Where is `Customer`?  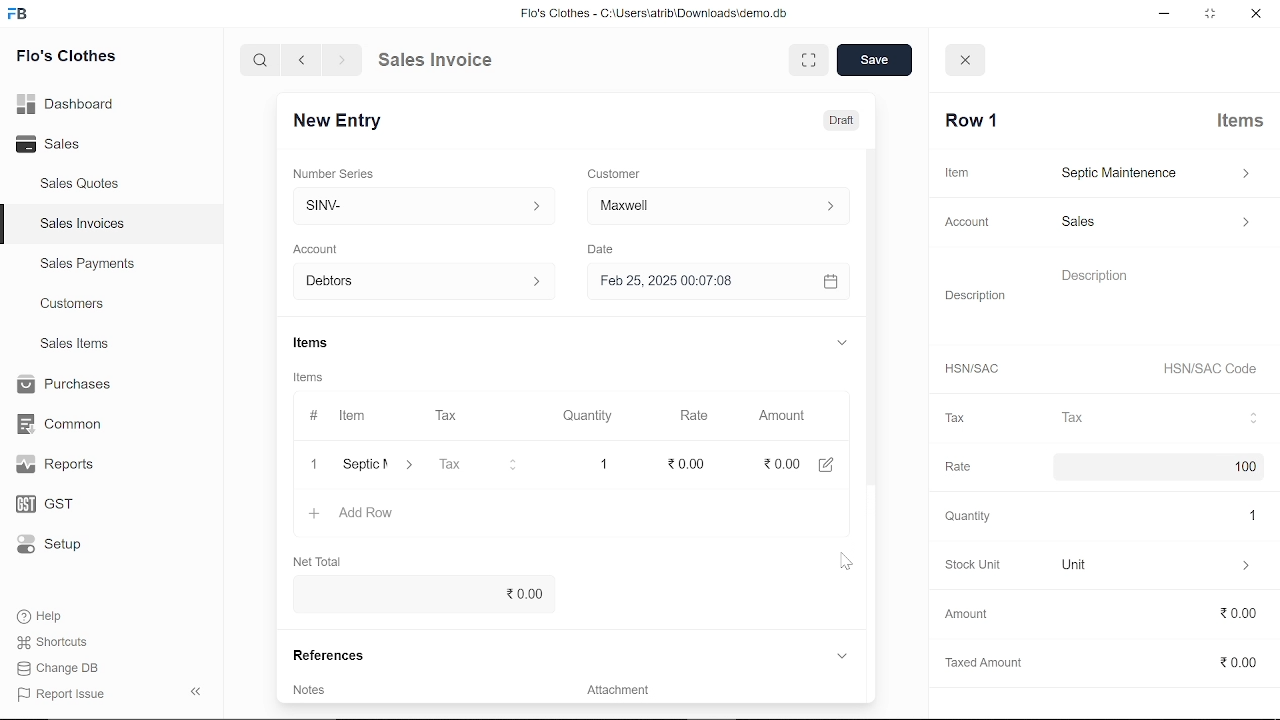
Customer is located at coordinates (615, 172).